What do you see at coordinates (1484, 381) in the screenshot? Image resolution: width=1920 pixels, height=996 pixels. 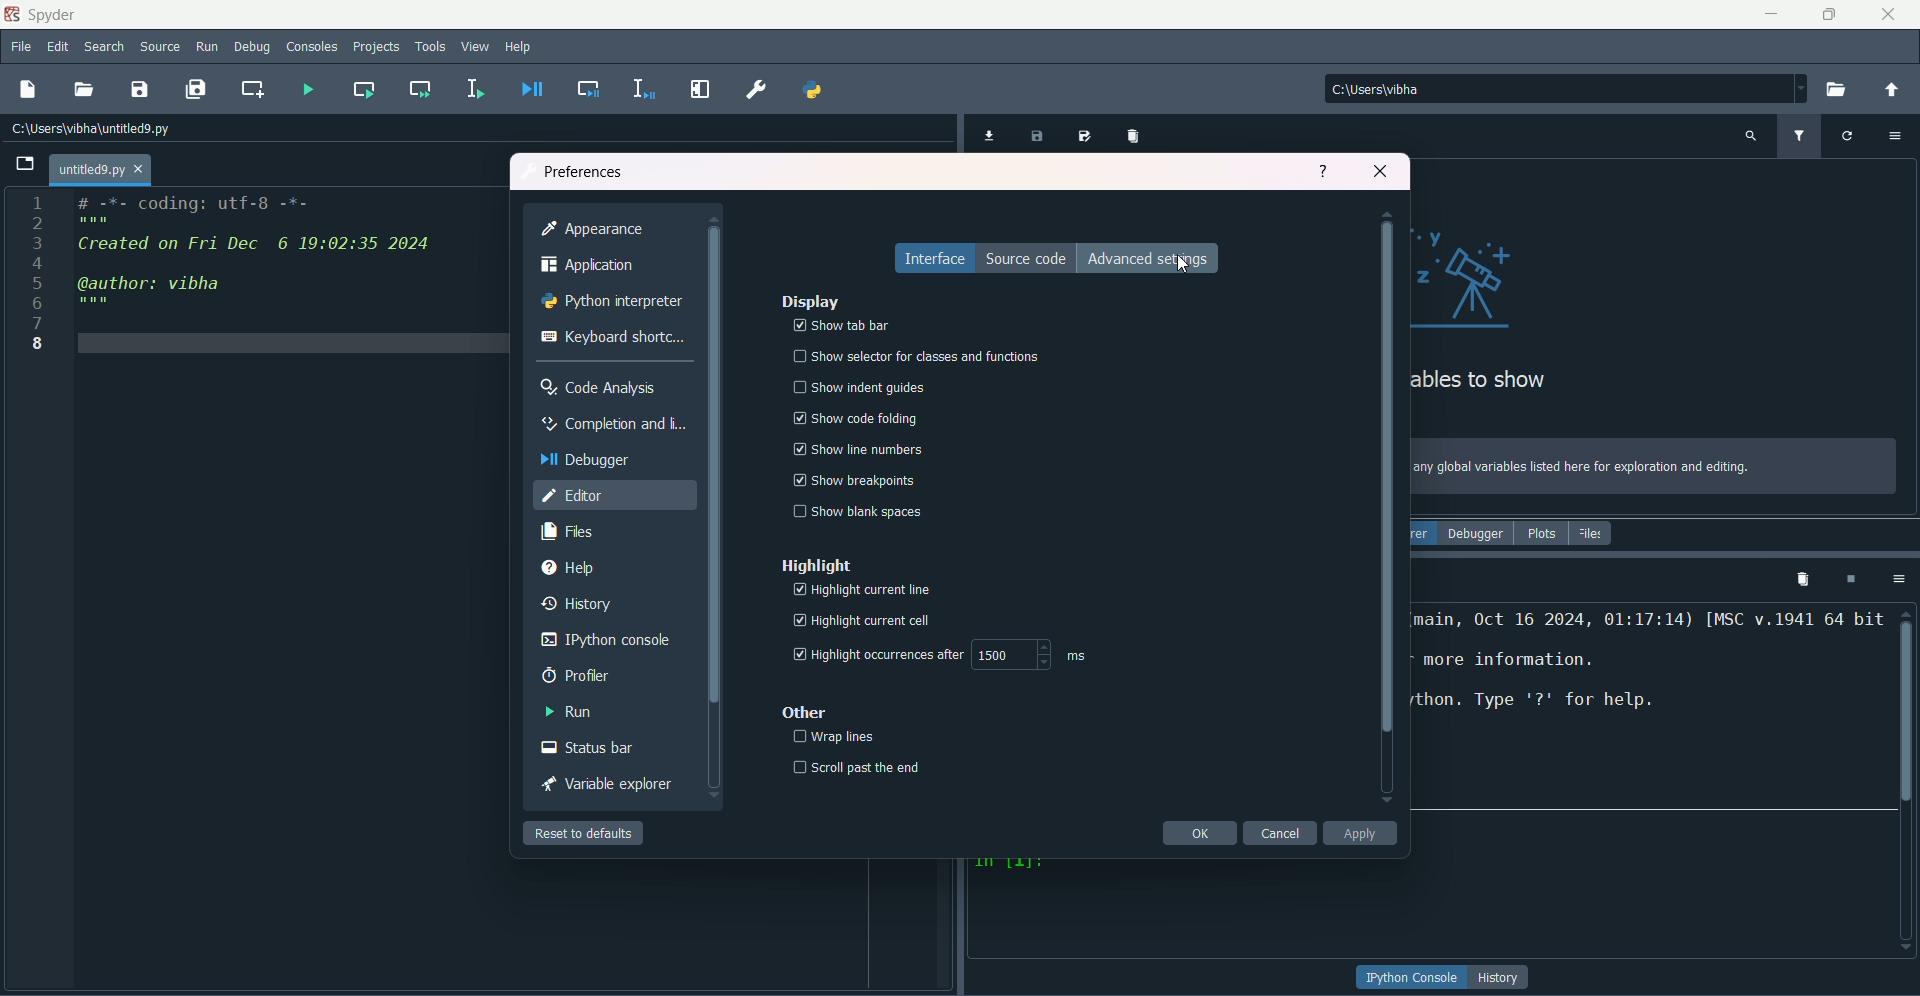 I see `text` at bounding box center [1484, 381].